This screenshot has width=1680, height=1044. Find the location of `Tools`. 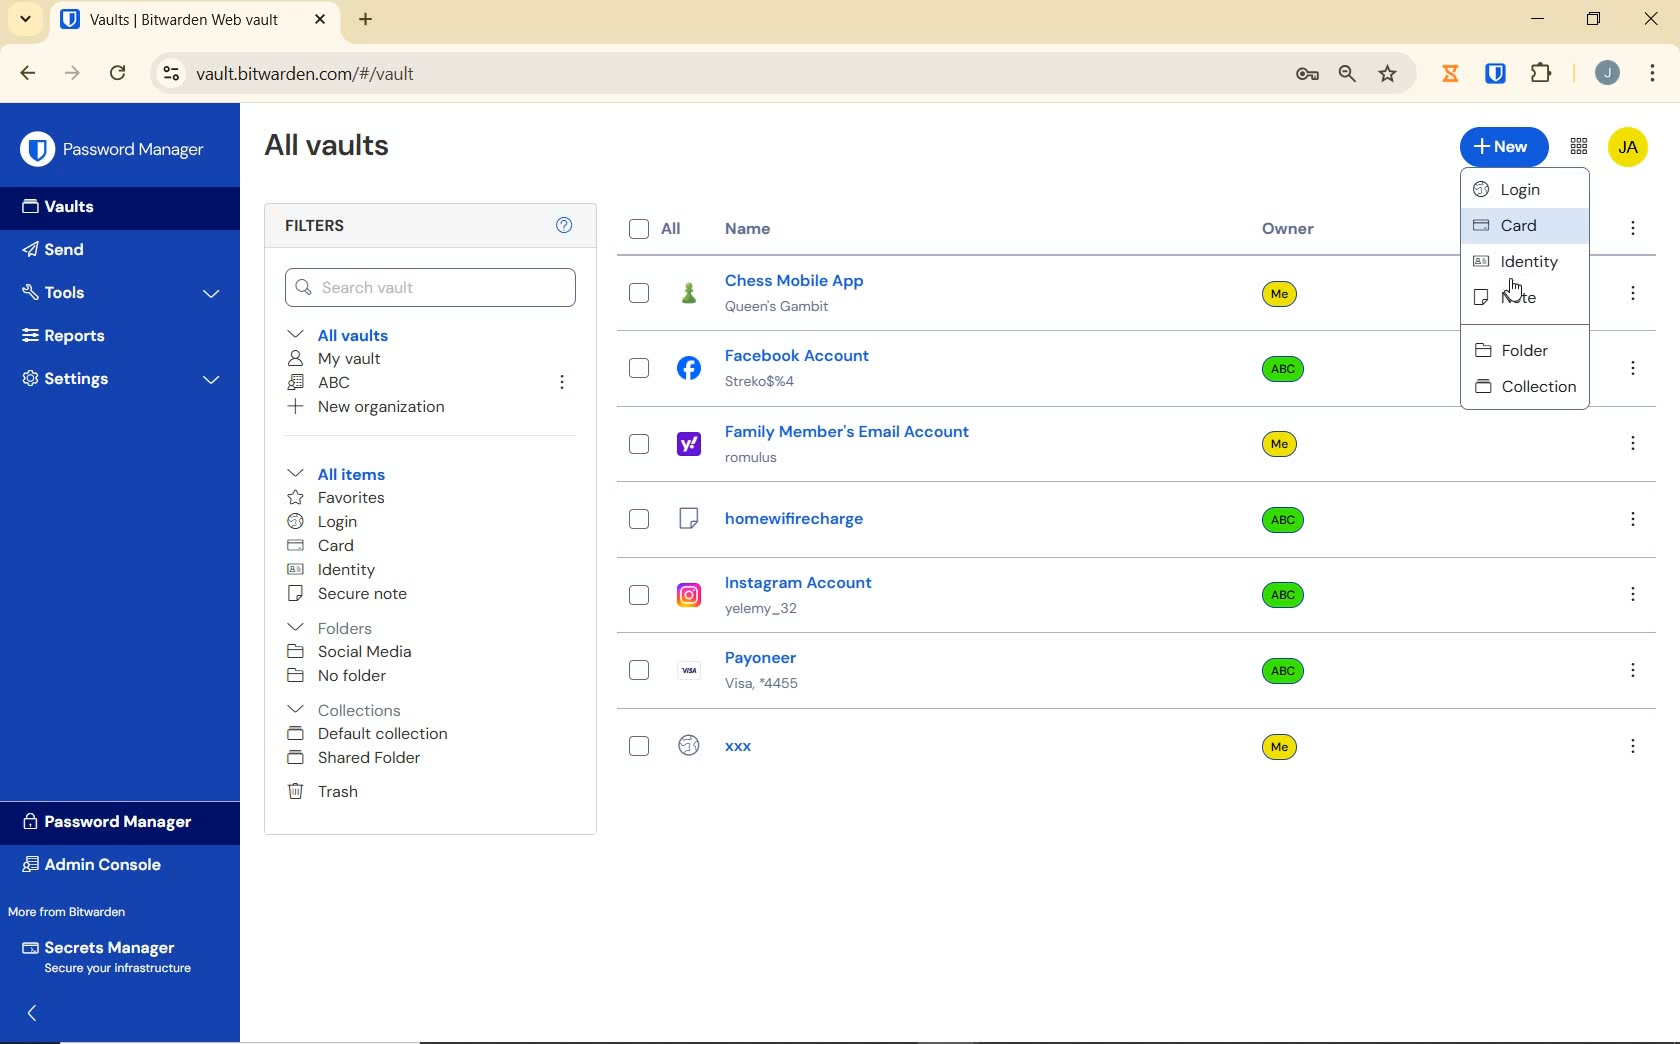

Tools is located at coordinates (122, 290).